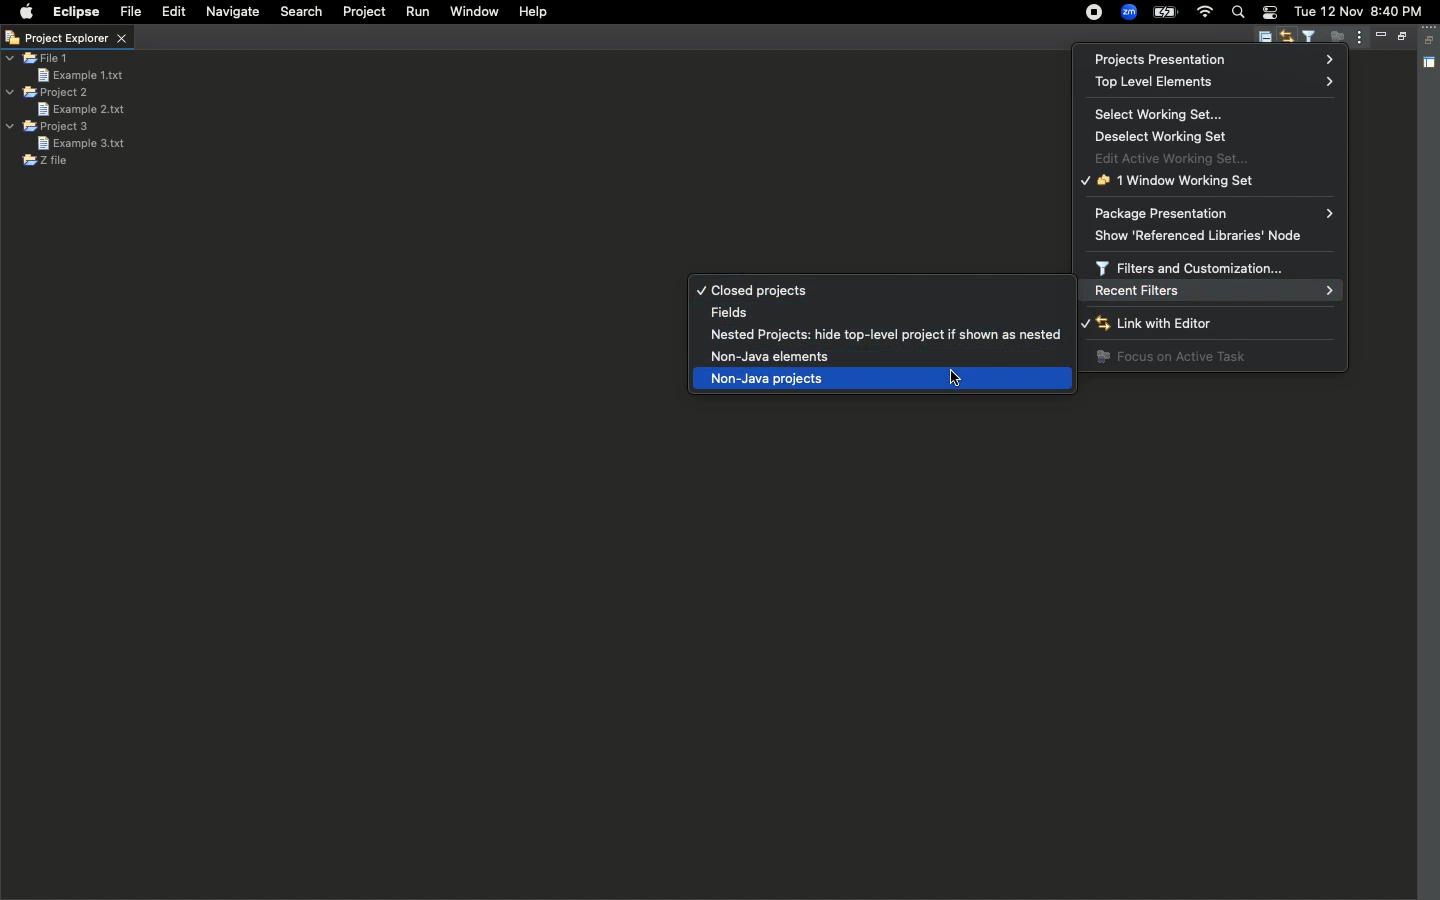 This screenshot has width=1440, height=900. I want to click on Z file, so click(45, 161).